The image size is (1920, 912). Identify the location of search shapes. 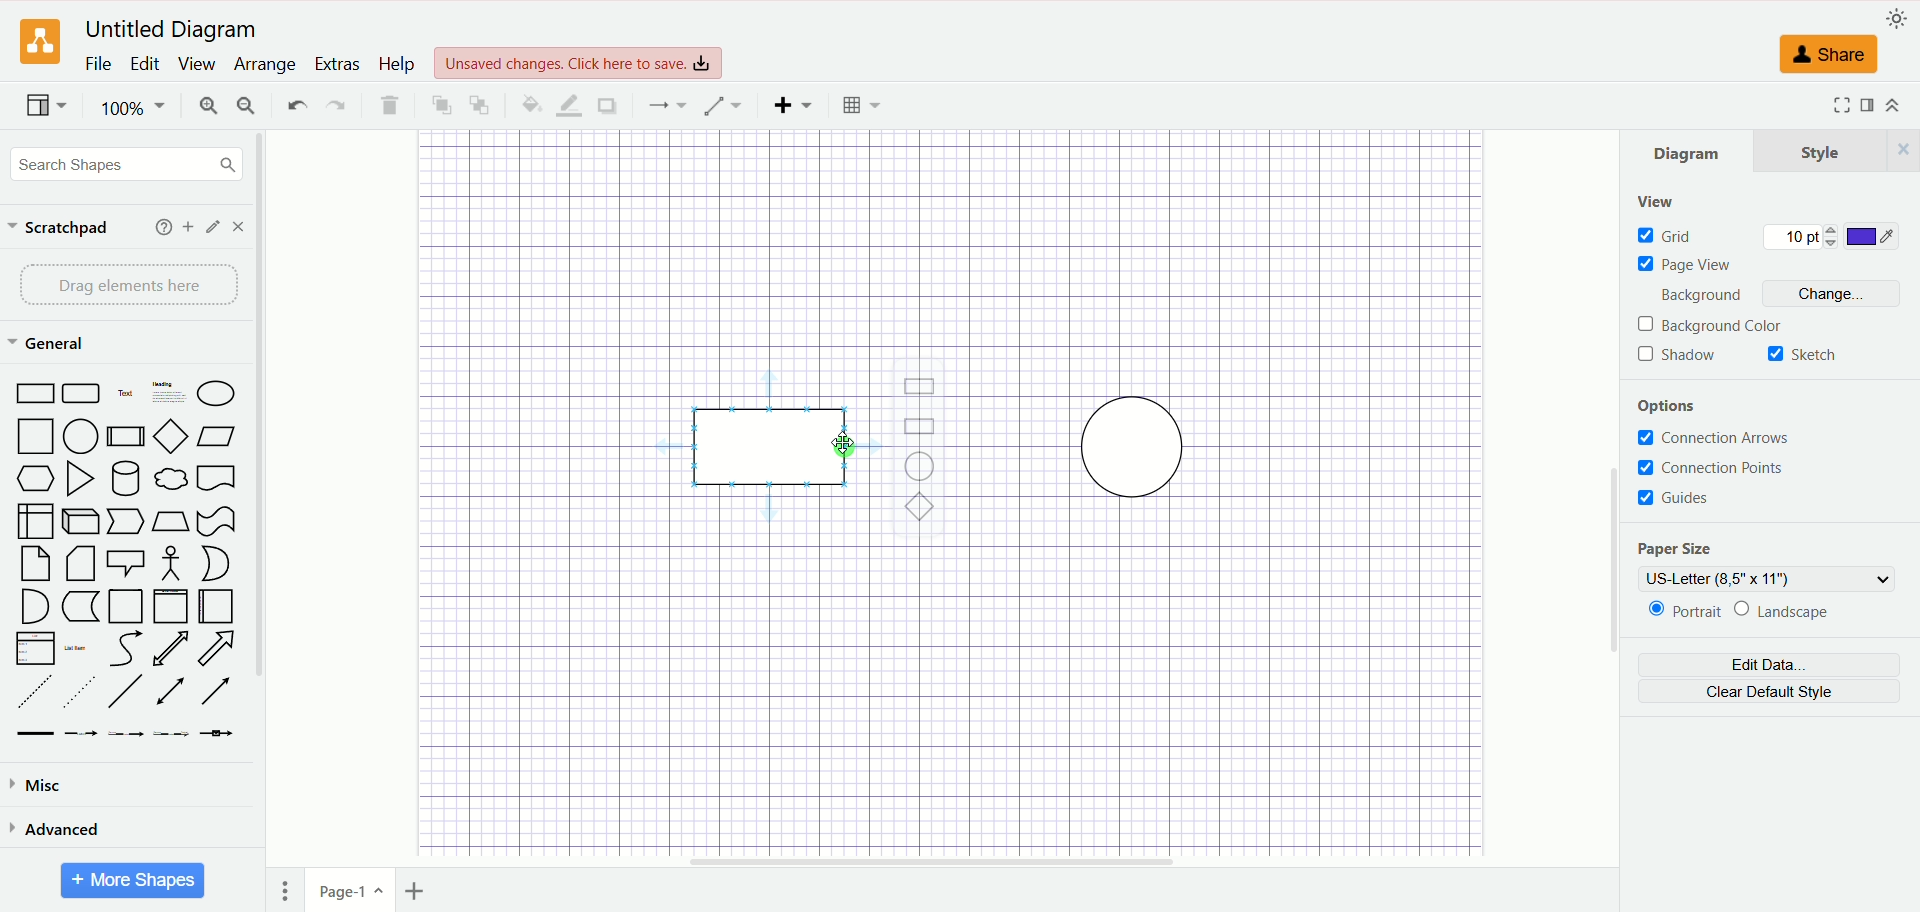
(123, 164).